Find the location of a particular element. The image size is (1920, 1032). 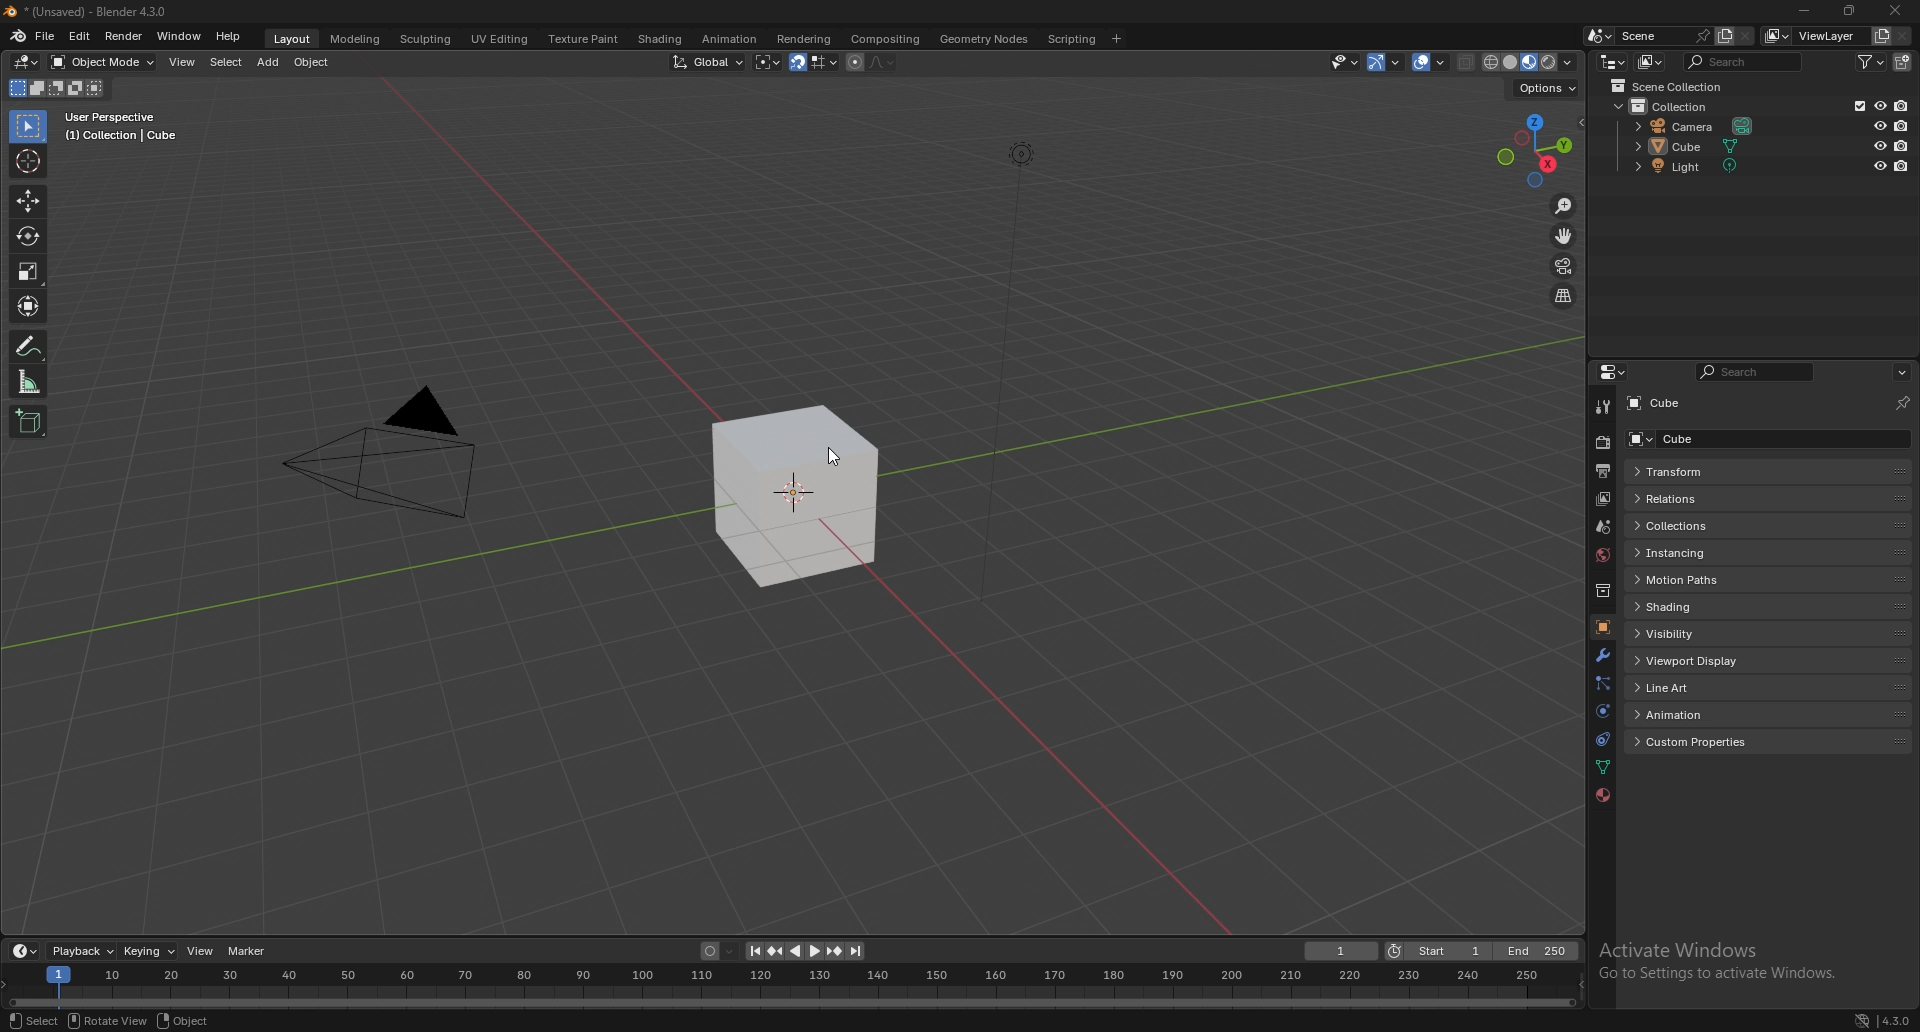

snapping is located at coordinates (813, 63).